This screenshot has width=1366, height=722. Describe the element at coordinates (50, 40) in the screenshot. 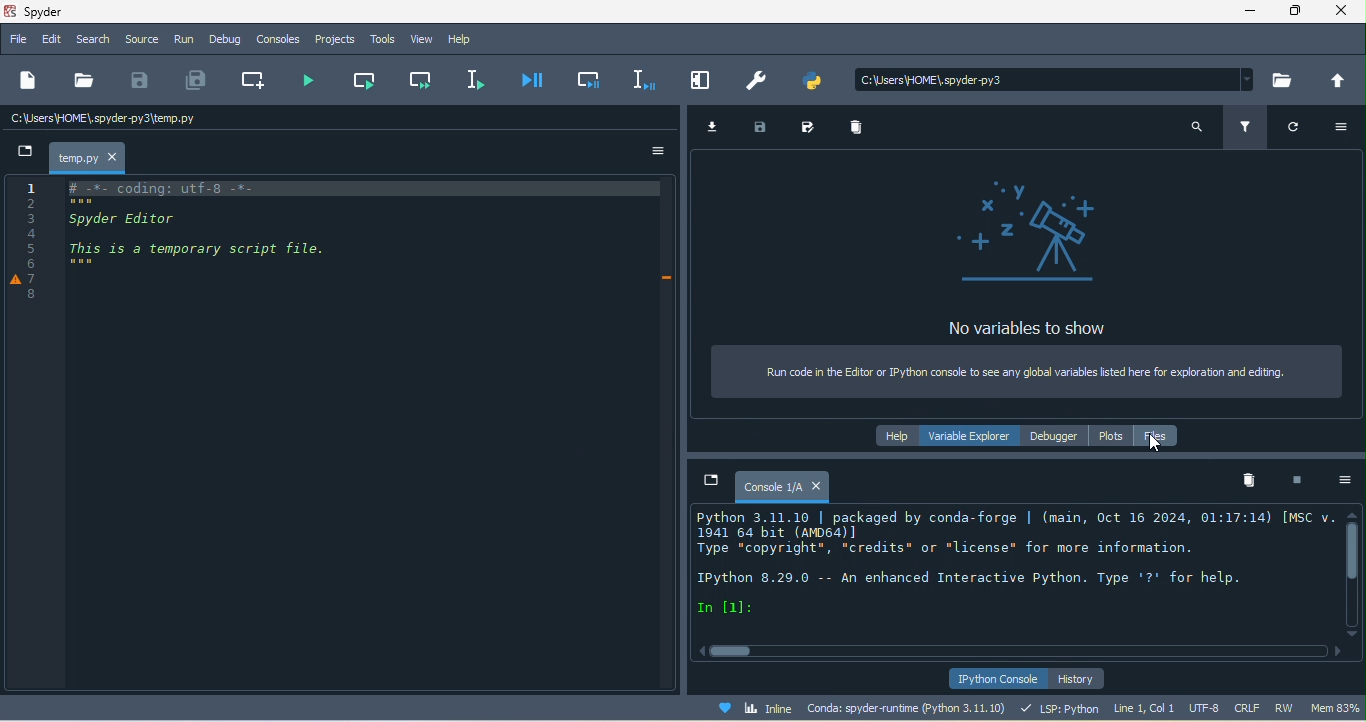

I see `edit` at that location.